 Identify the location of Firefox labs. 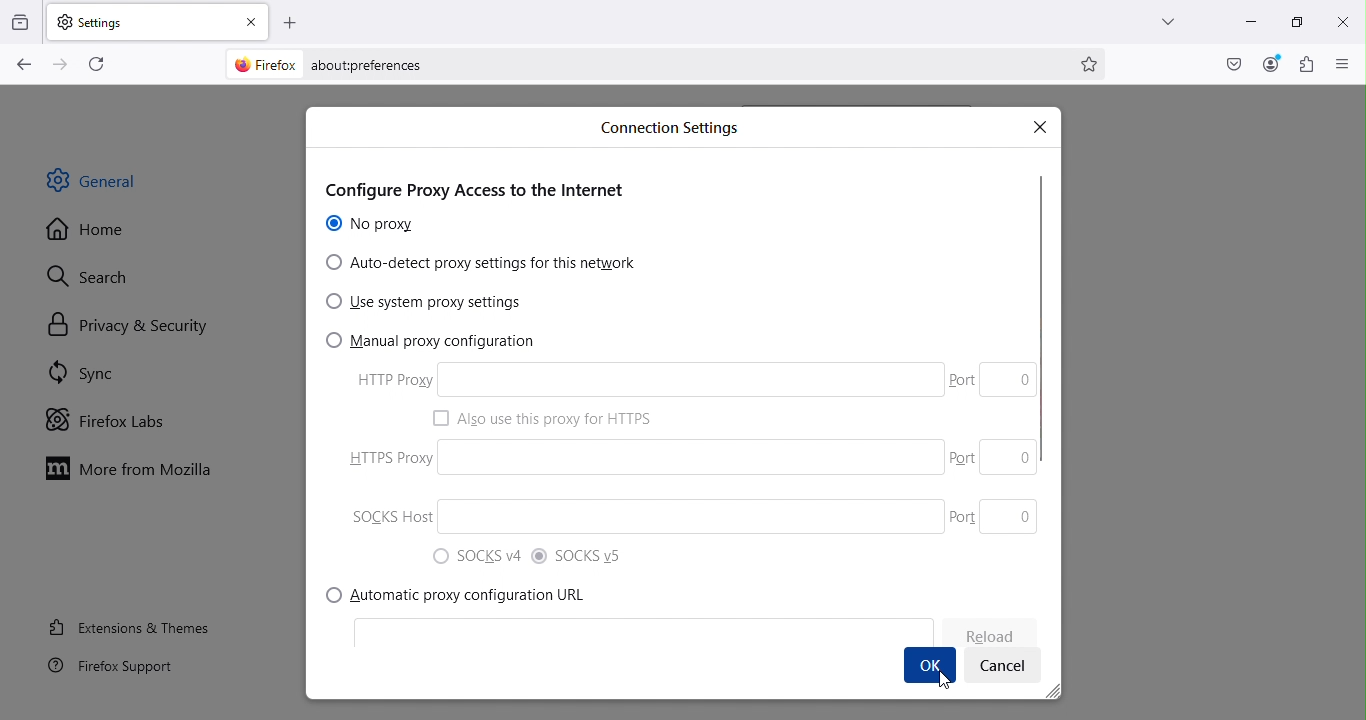
(116, 417).